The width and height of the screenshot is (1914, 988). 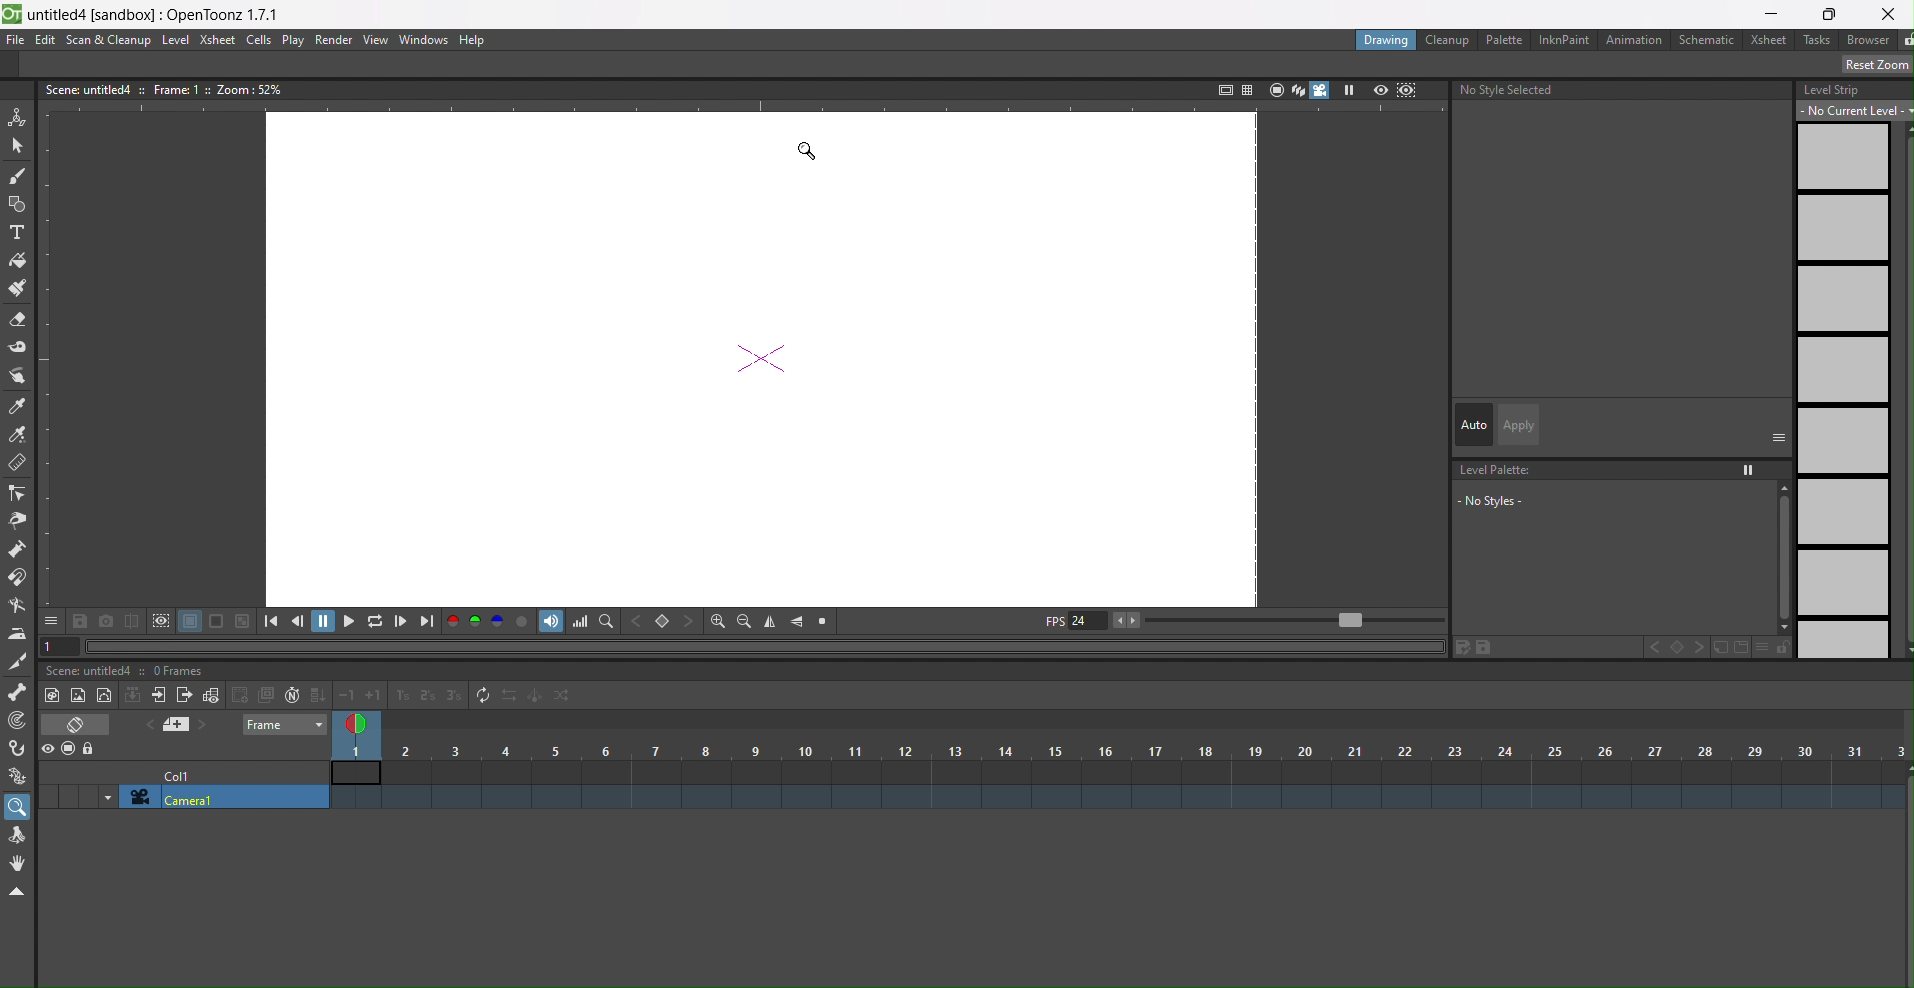 I want to click on icon, so click(x=178, y=726).